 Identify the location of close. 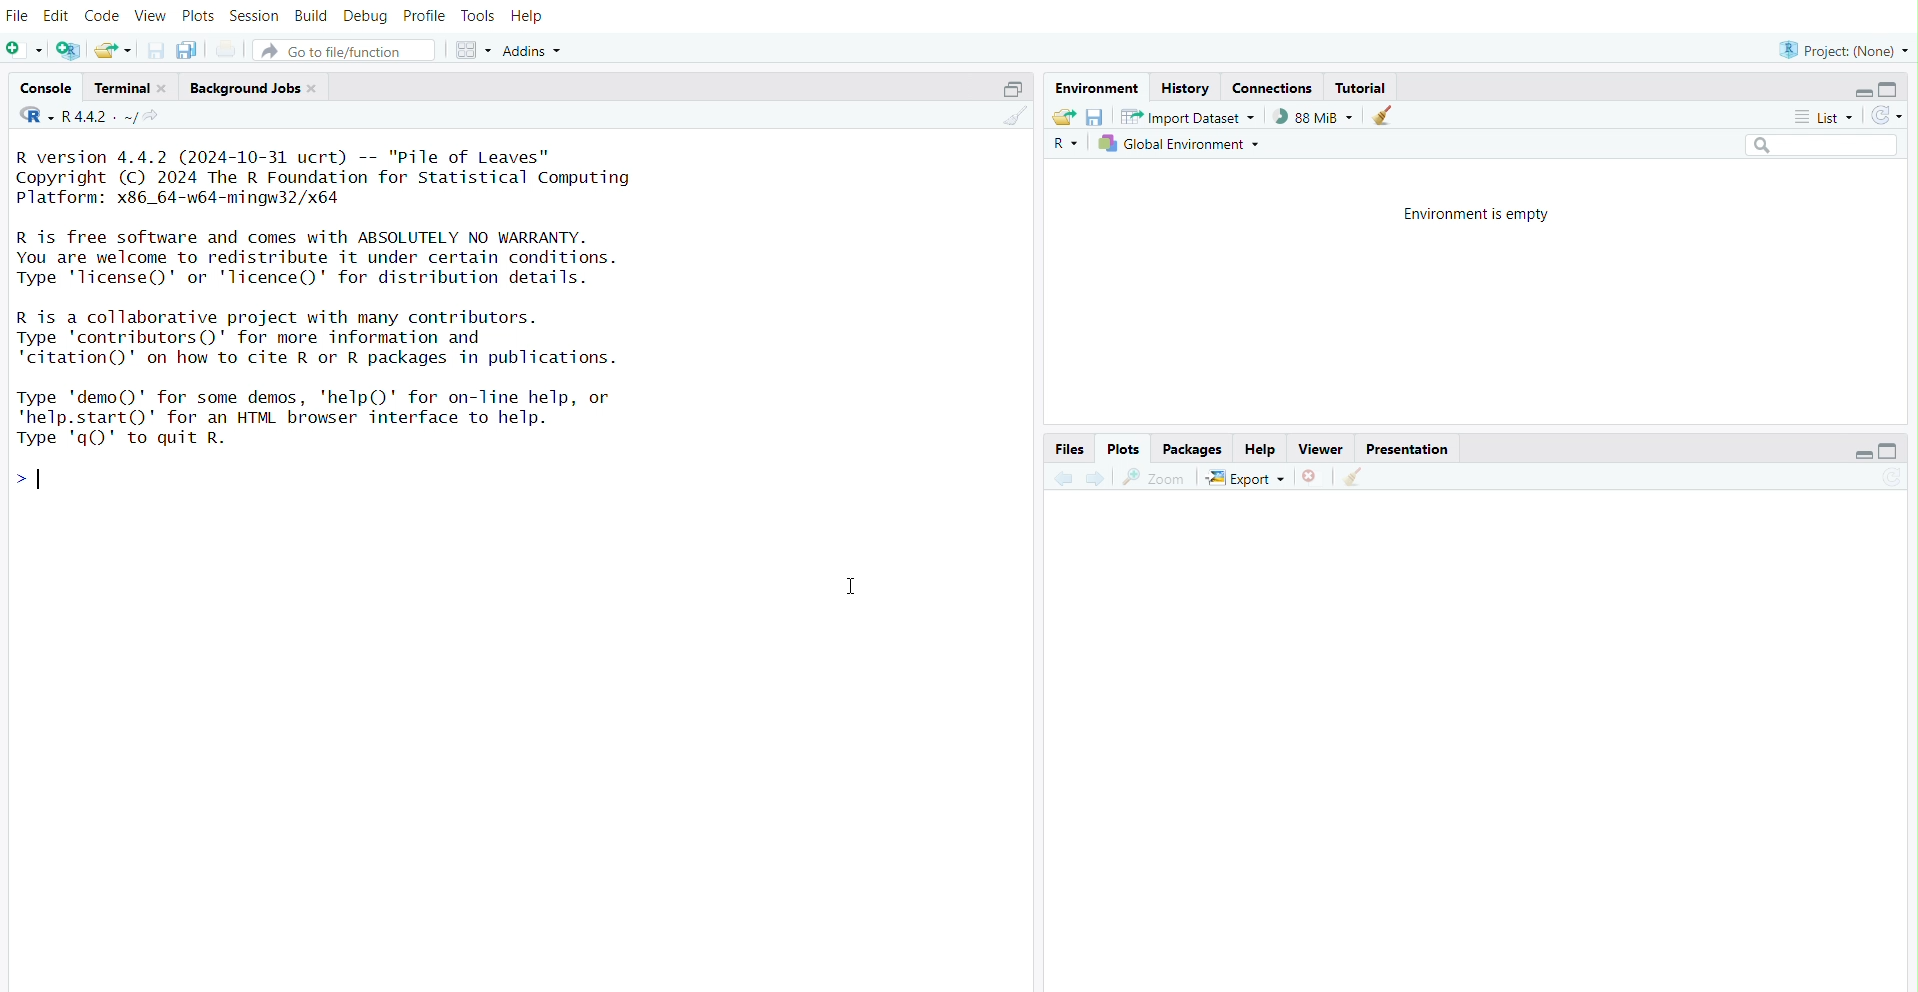
(167, 86).